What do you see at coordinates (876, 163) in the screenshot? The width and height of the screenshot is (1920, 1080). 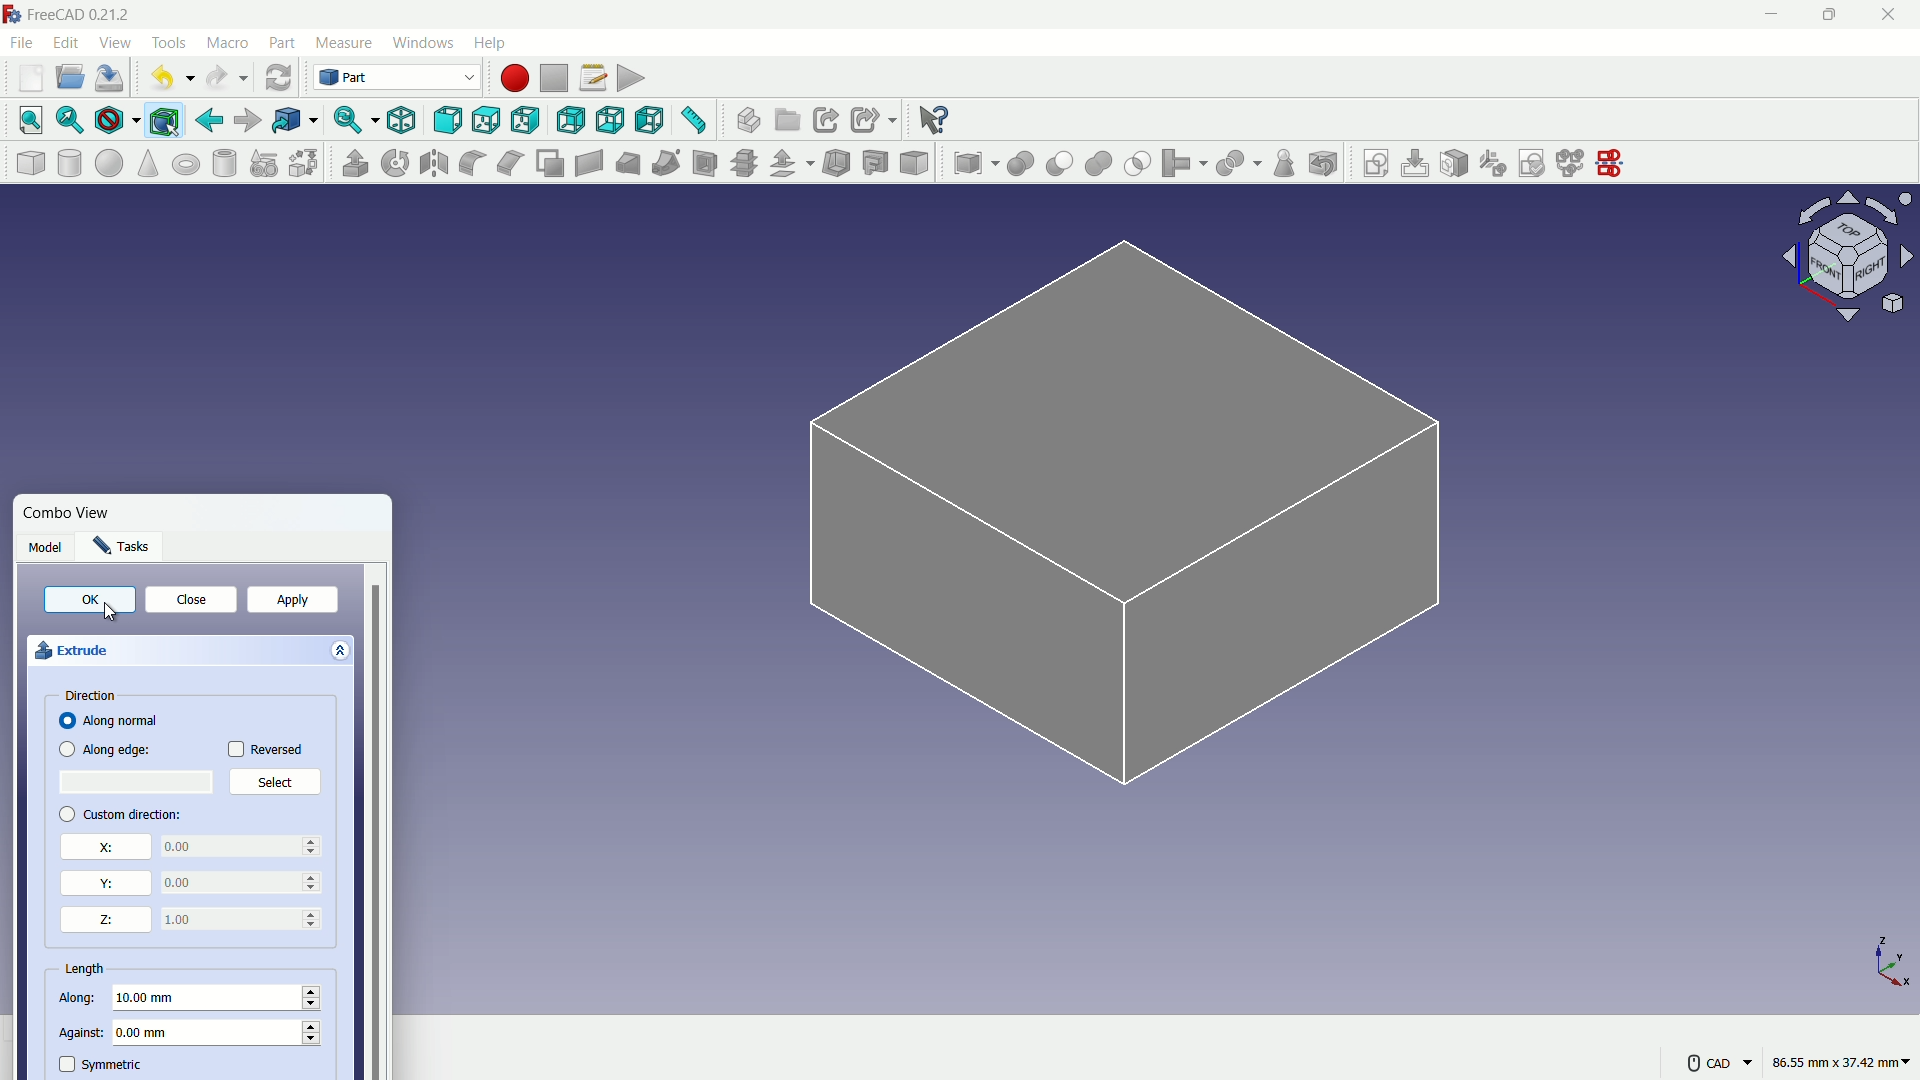 I see `projection` at bounding box center [876, 163].